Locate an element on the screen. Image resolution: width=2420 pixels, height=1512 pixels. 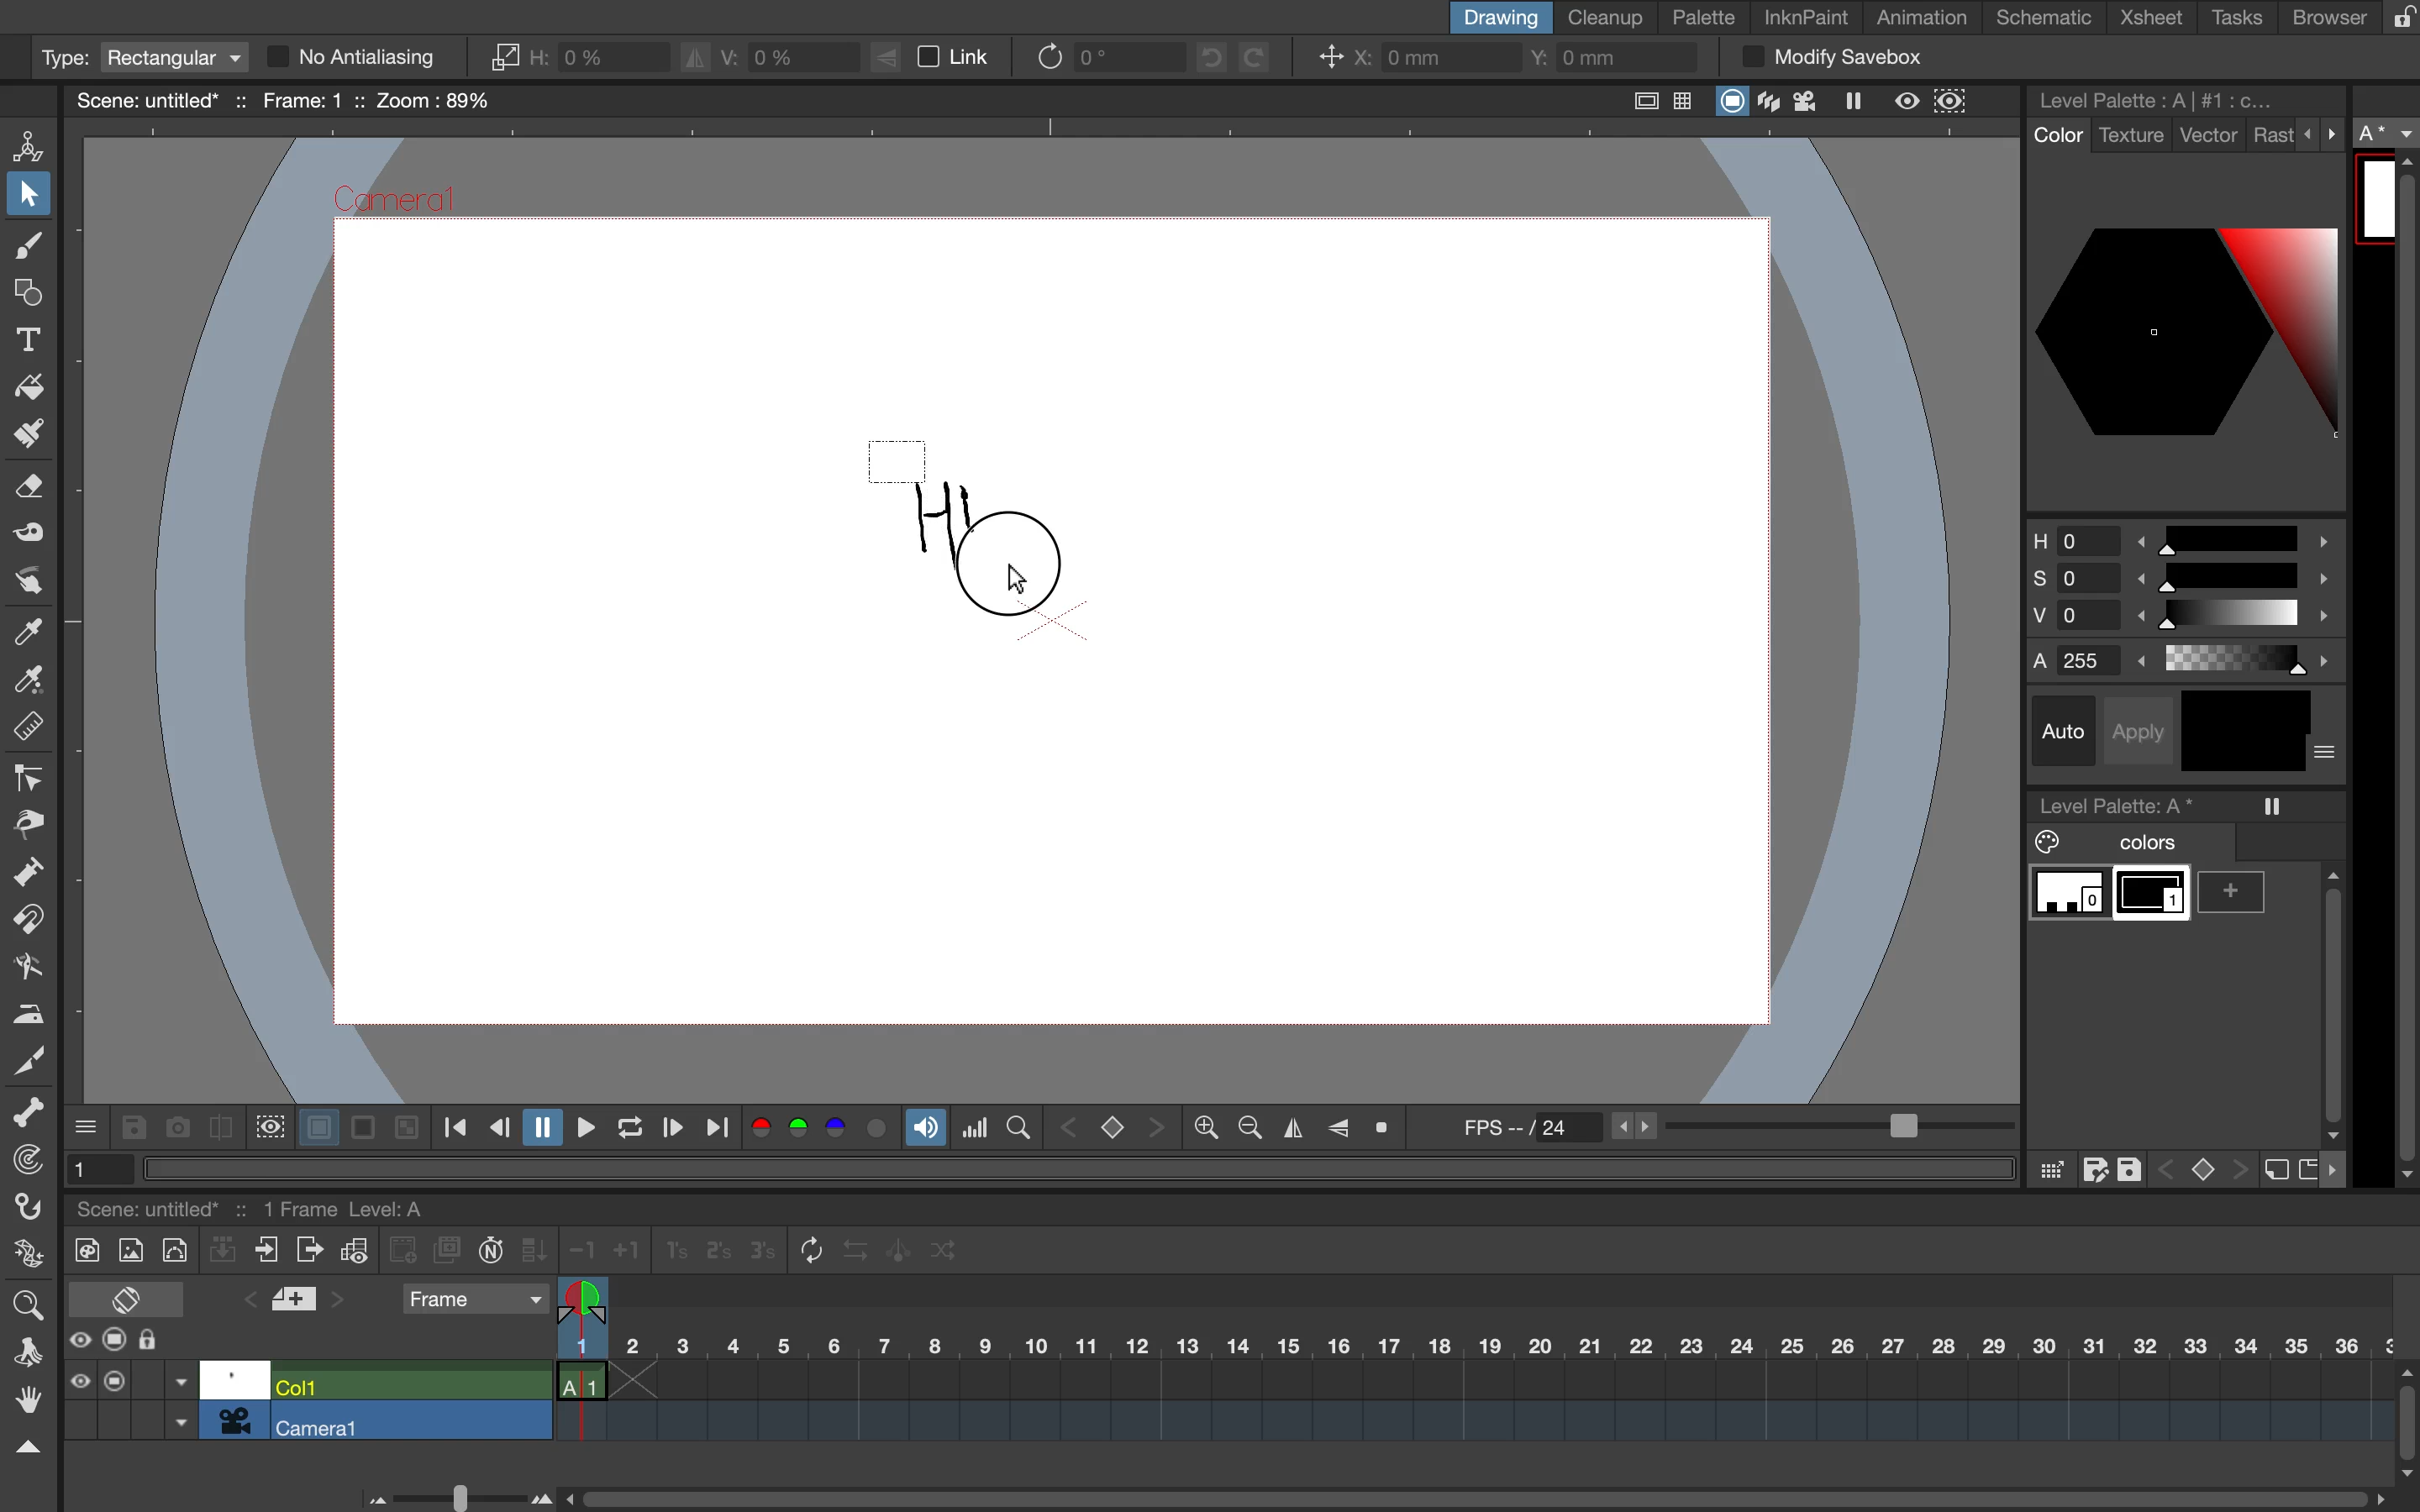
colors is located at coordinates (2118, 843).